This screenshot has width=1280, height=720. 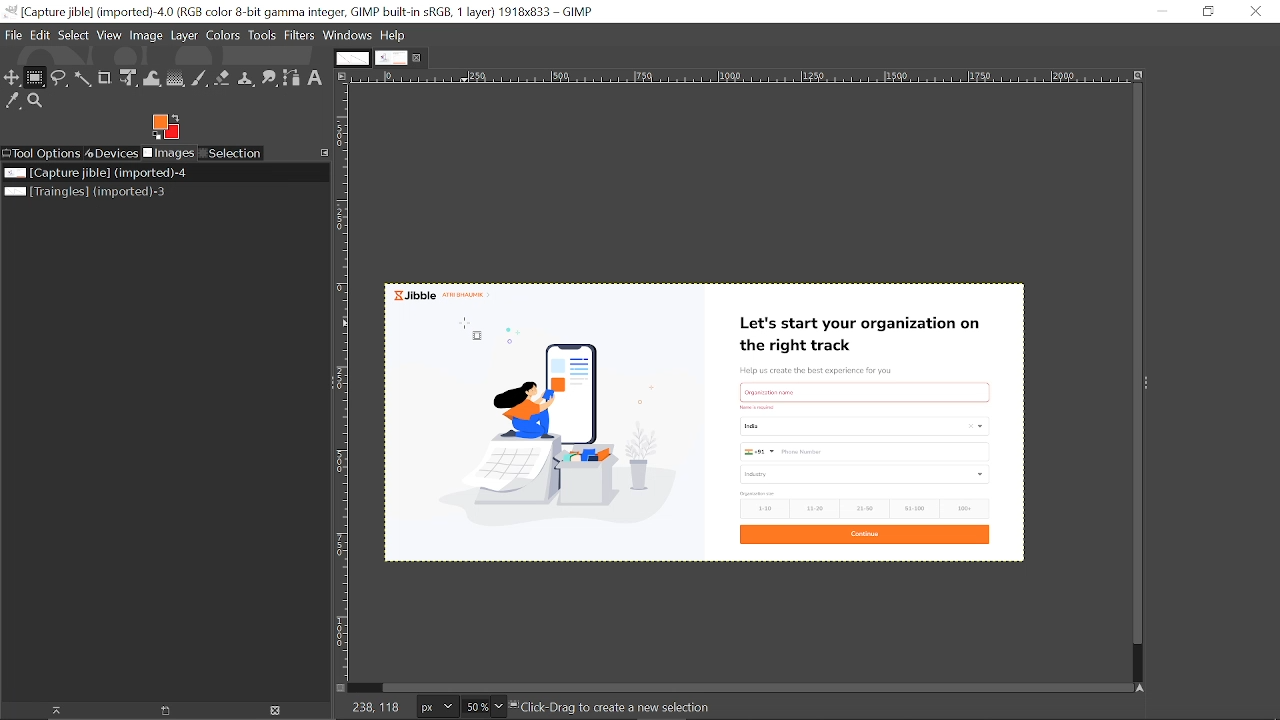 What do you see at coordinates (702, 424) in the screenshot?
I see `Current image` at bounding box center [702, 424].